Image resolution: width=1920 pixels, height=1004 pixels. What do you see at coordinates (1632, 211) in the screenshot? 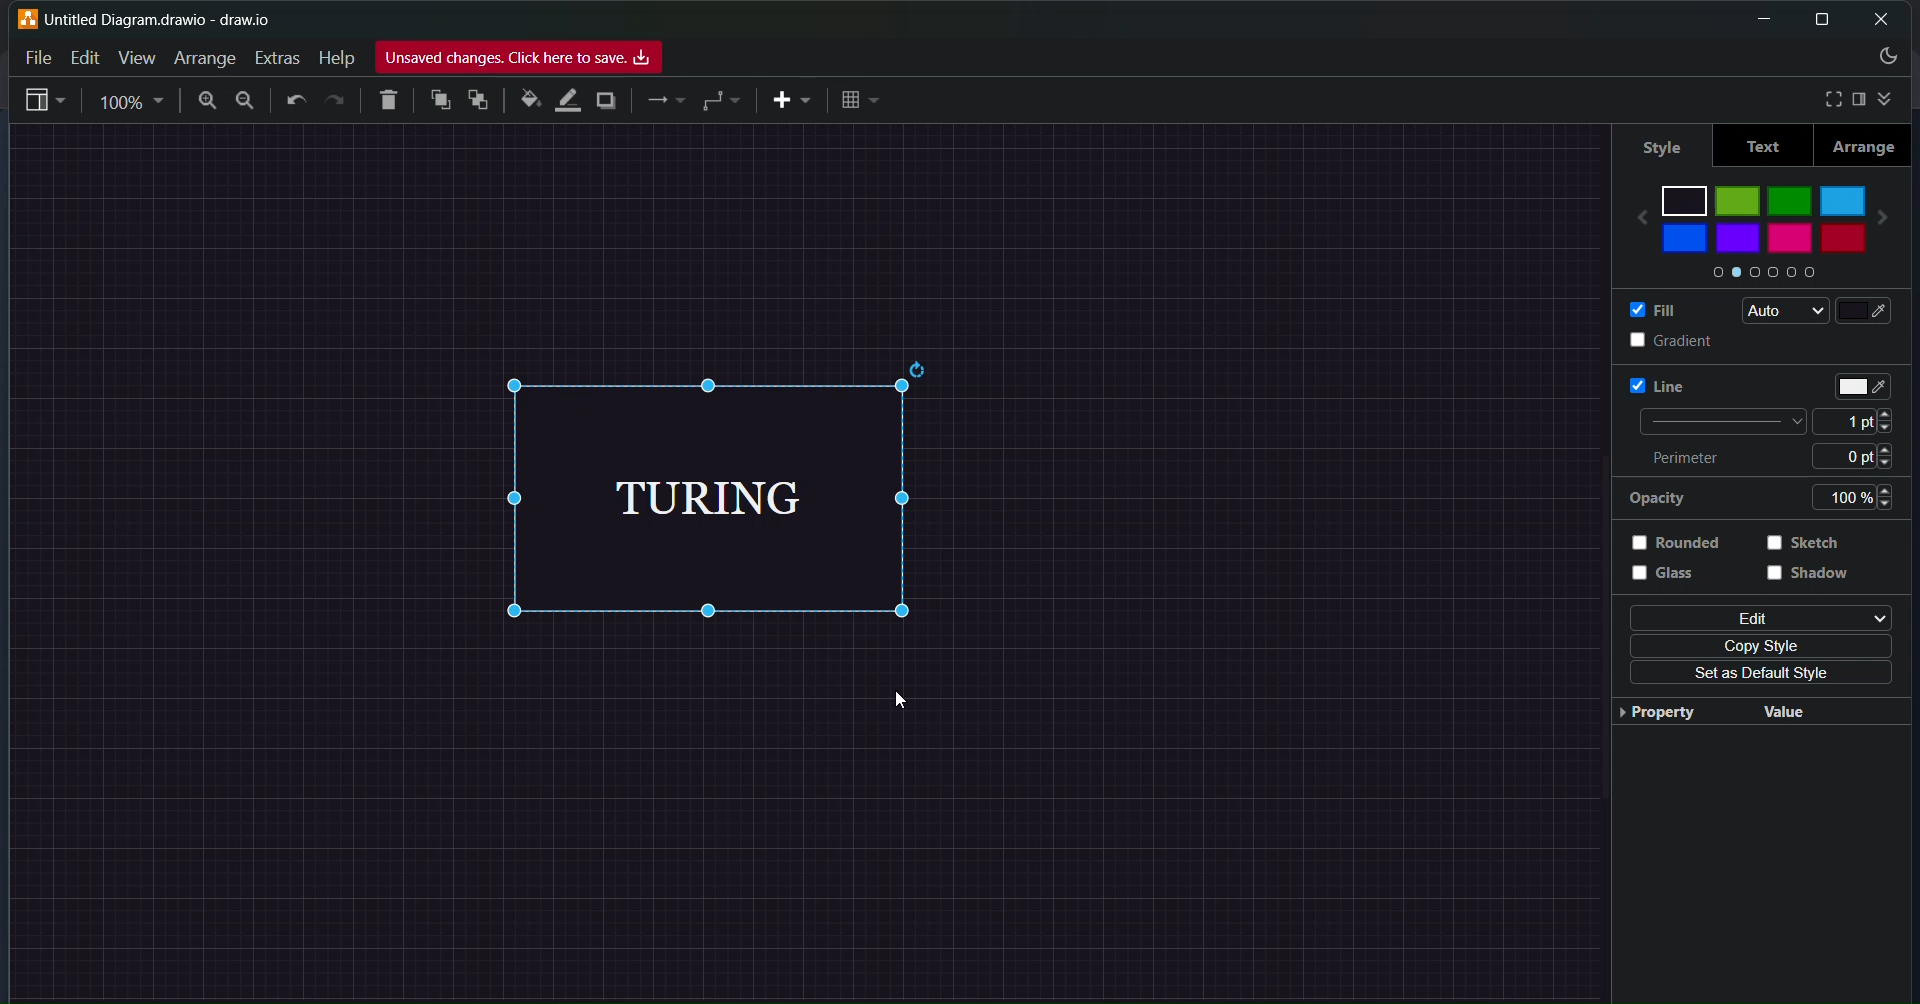
I see `back` at bounding box center [1632, 211].